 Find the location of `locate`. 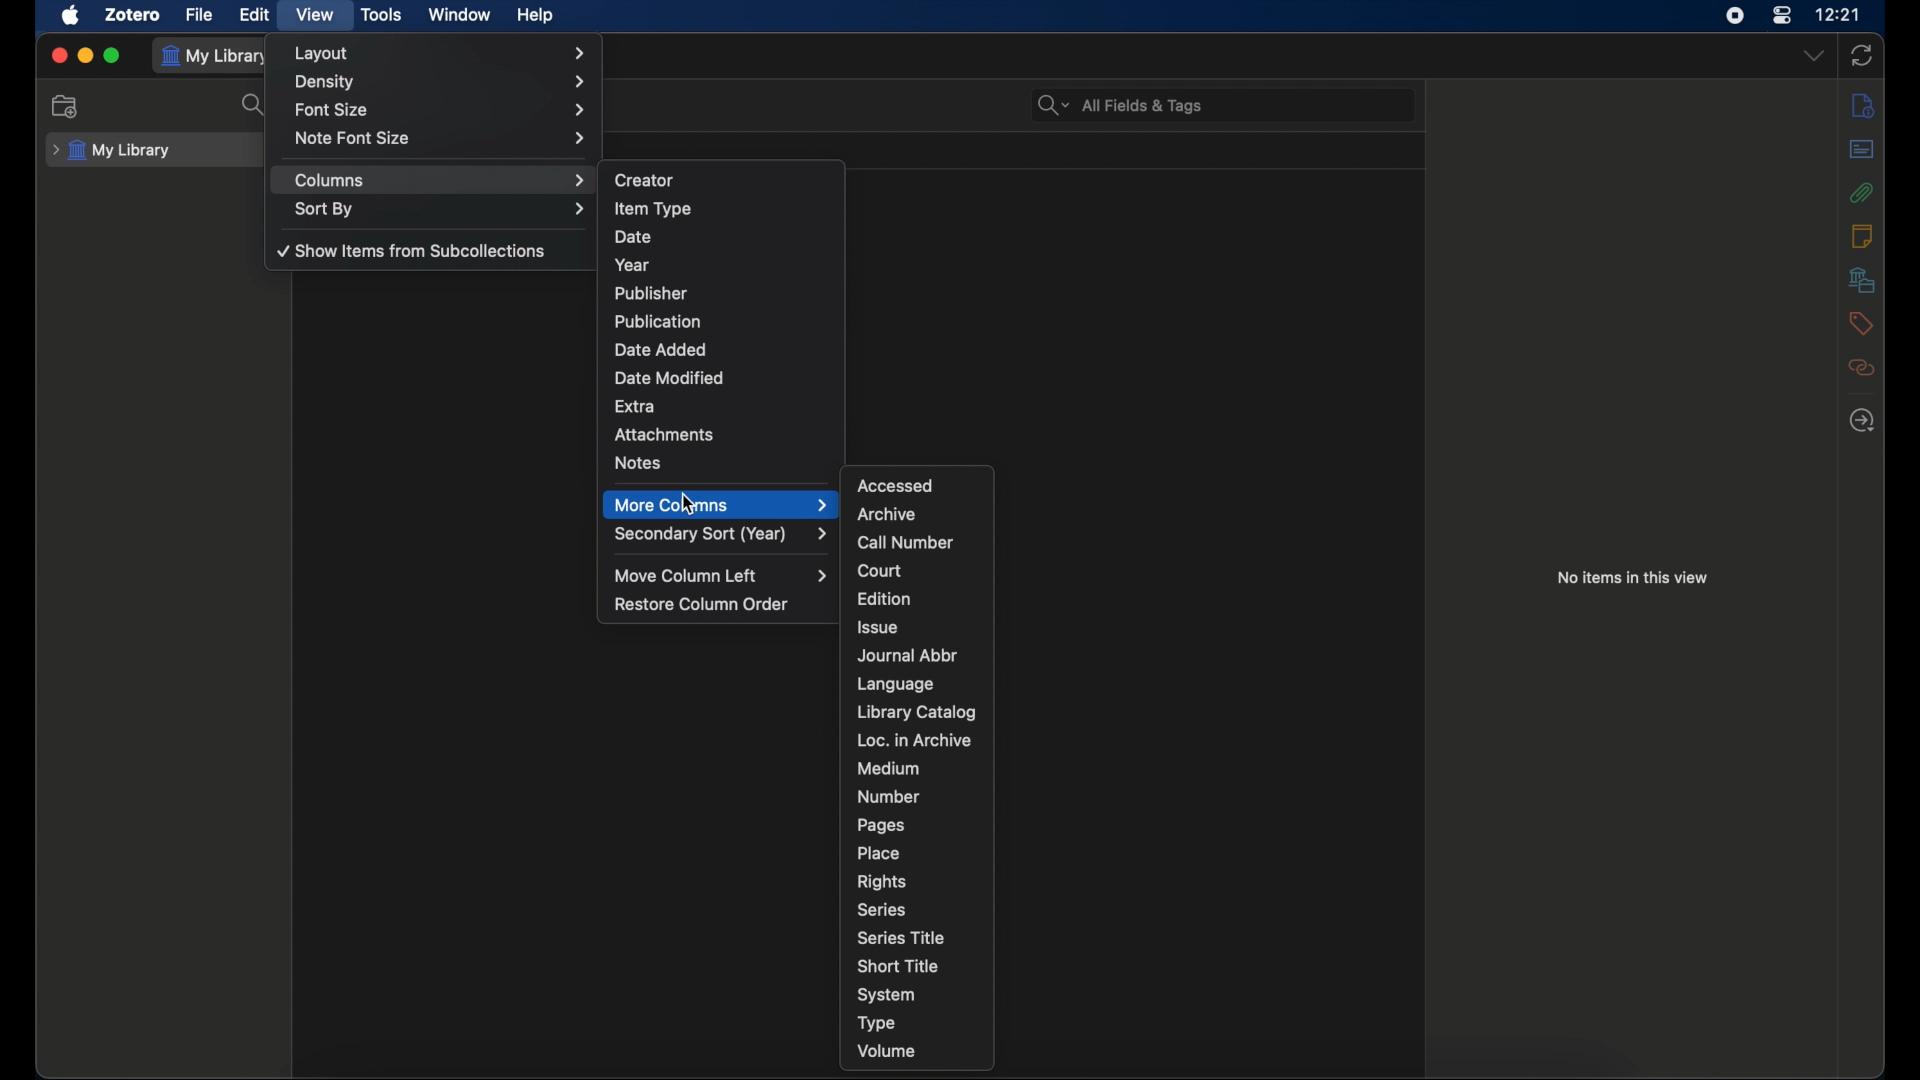

locate is located at coordinates (1862, 422).